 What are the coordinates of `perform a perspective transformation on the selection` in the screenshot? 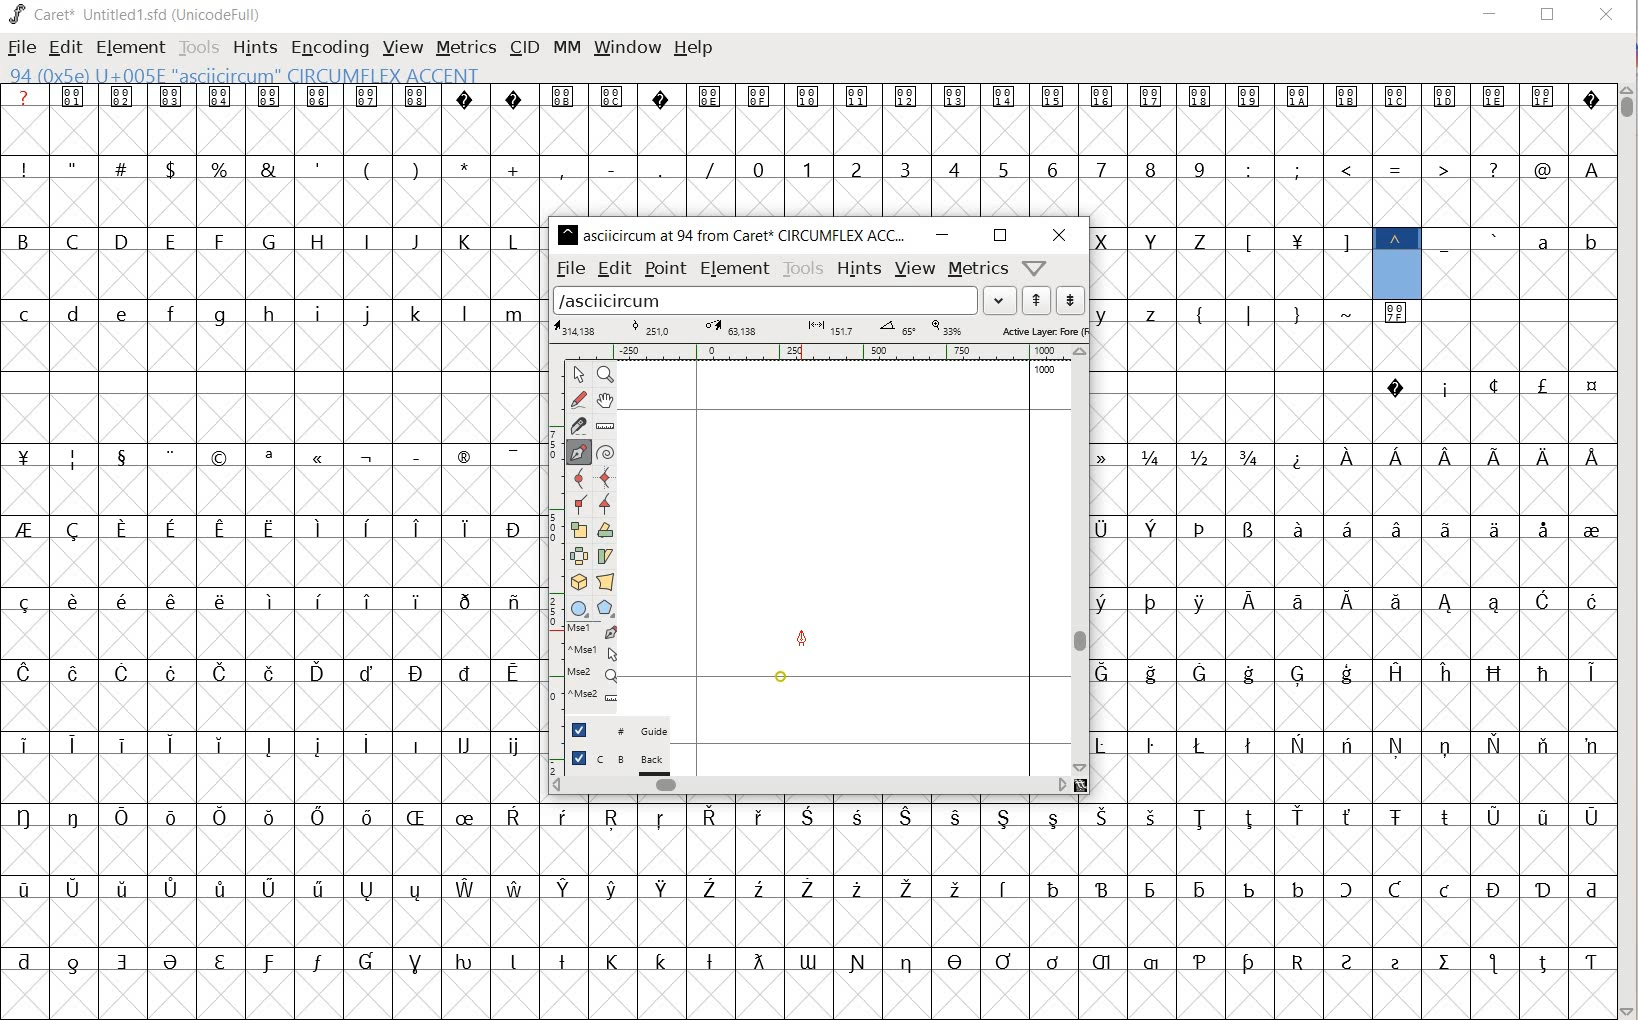 It's located at (607, 581).